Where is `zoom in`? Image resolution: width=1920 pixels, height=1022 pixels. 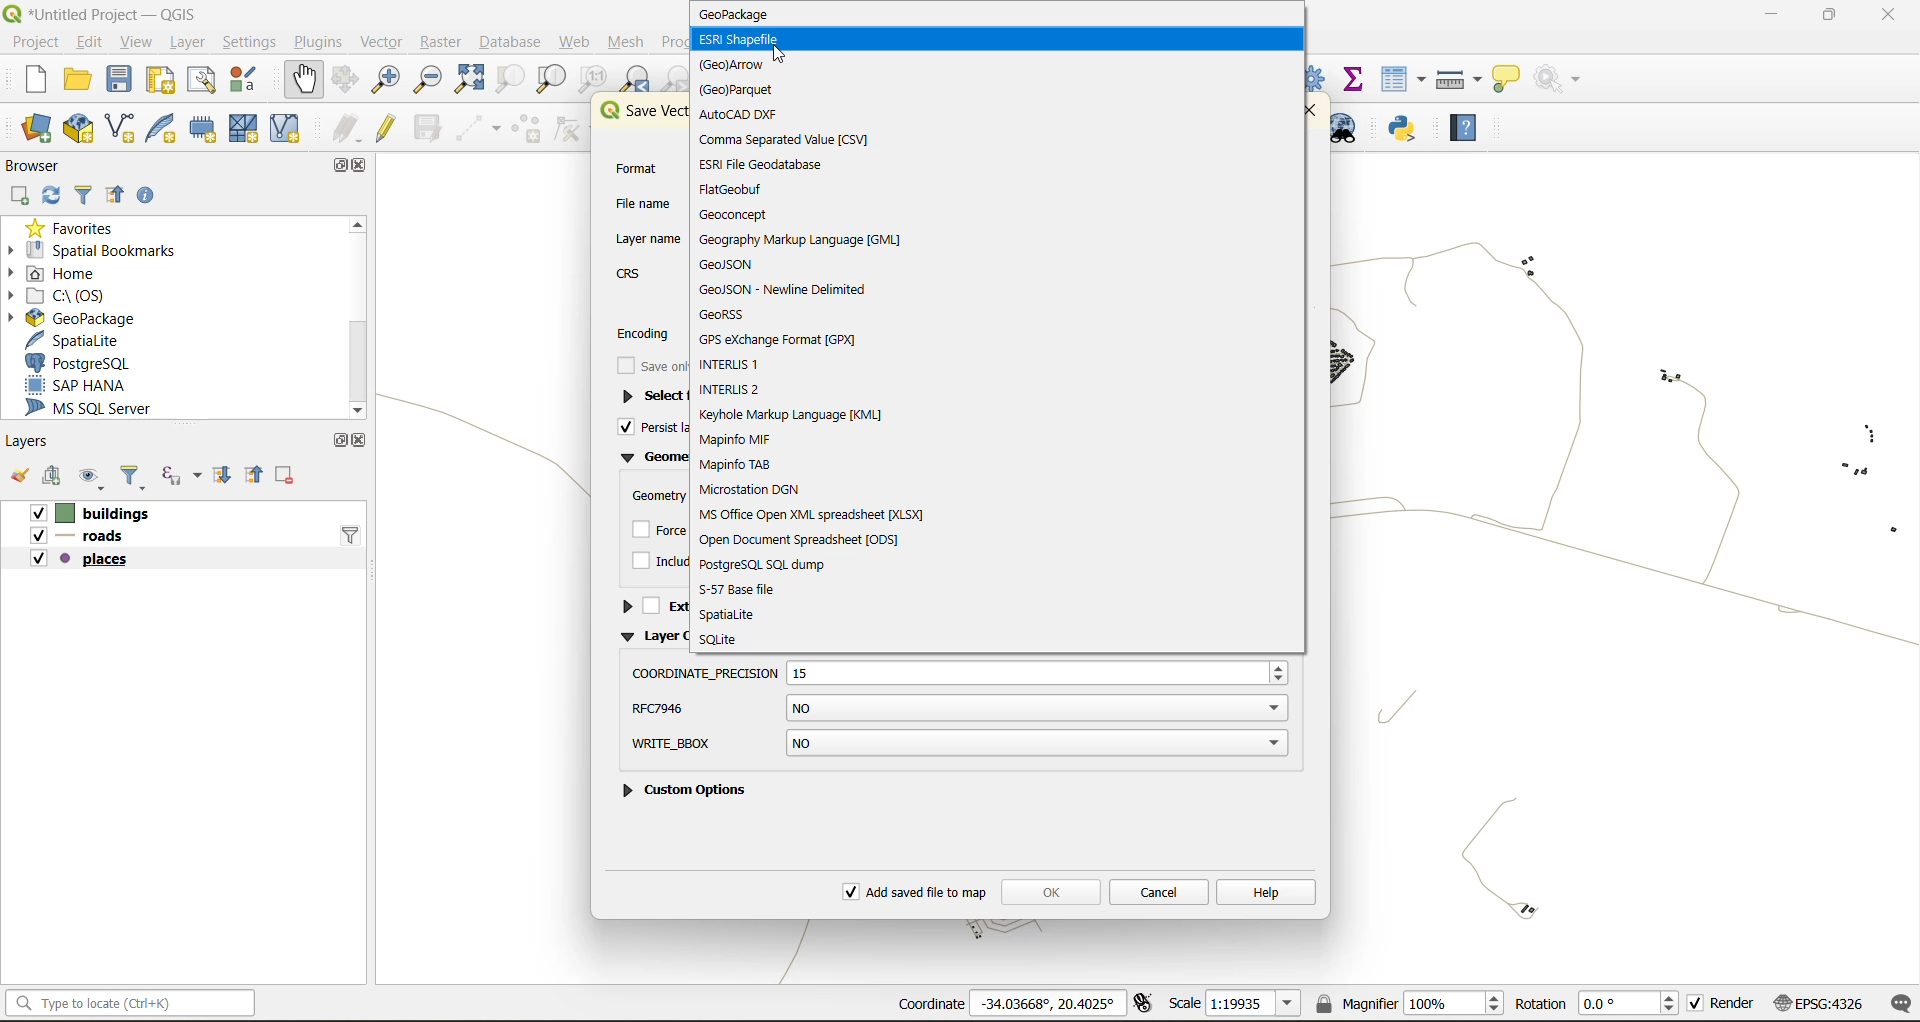
zoom in is located at coordinates (390, 80).